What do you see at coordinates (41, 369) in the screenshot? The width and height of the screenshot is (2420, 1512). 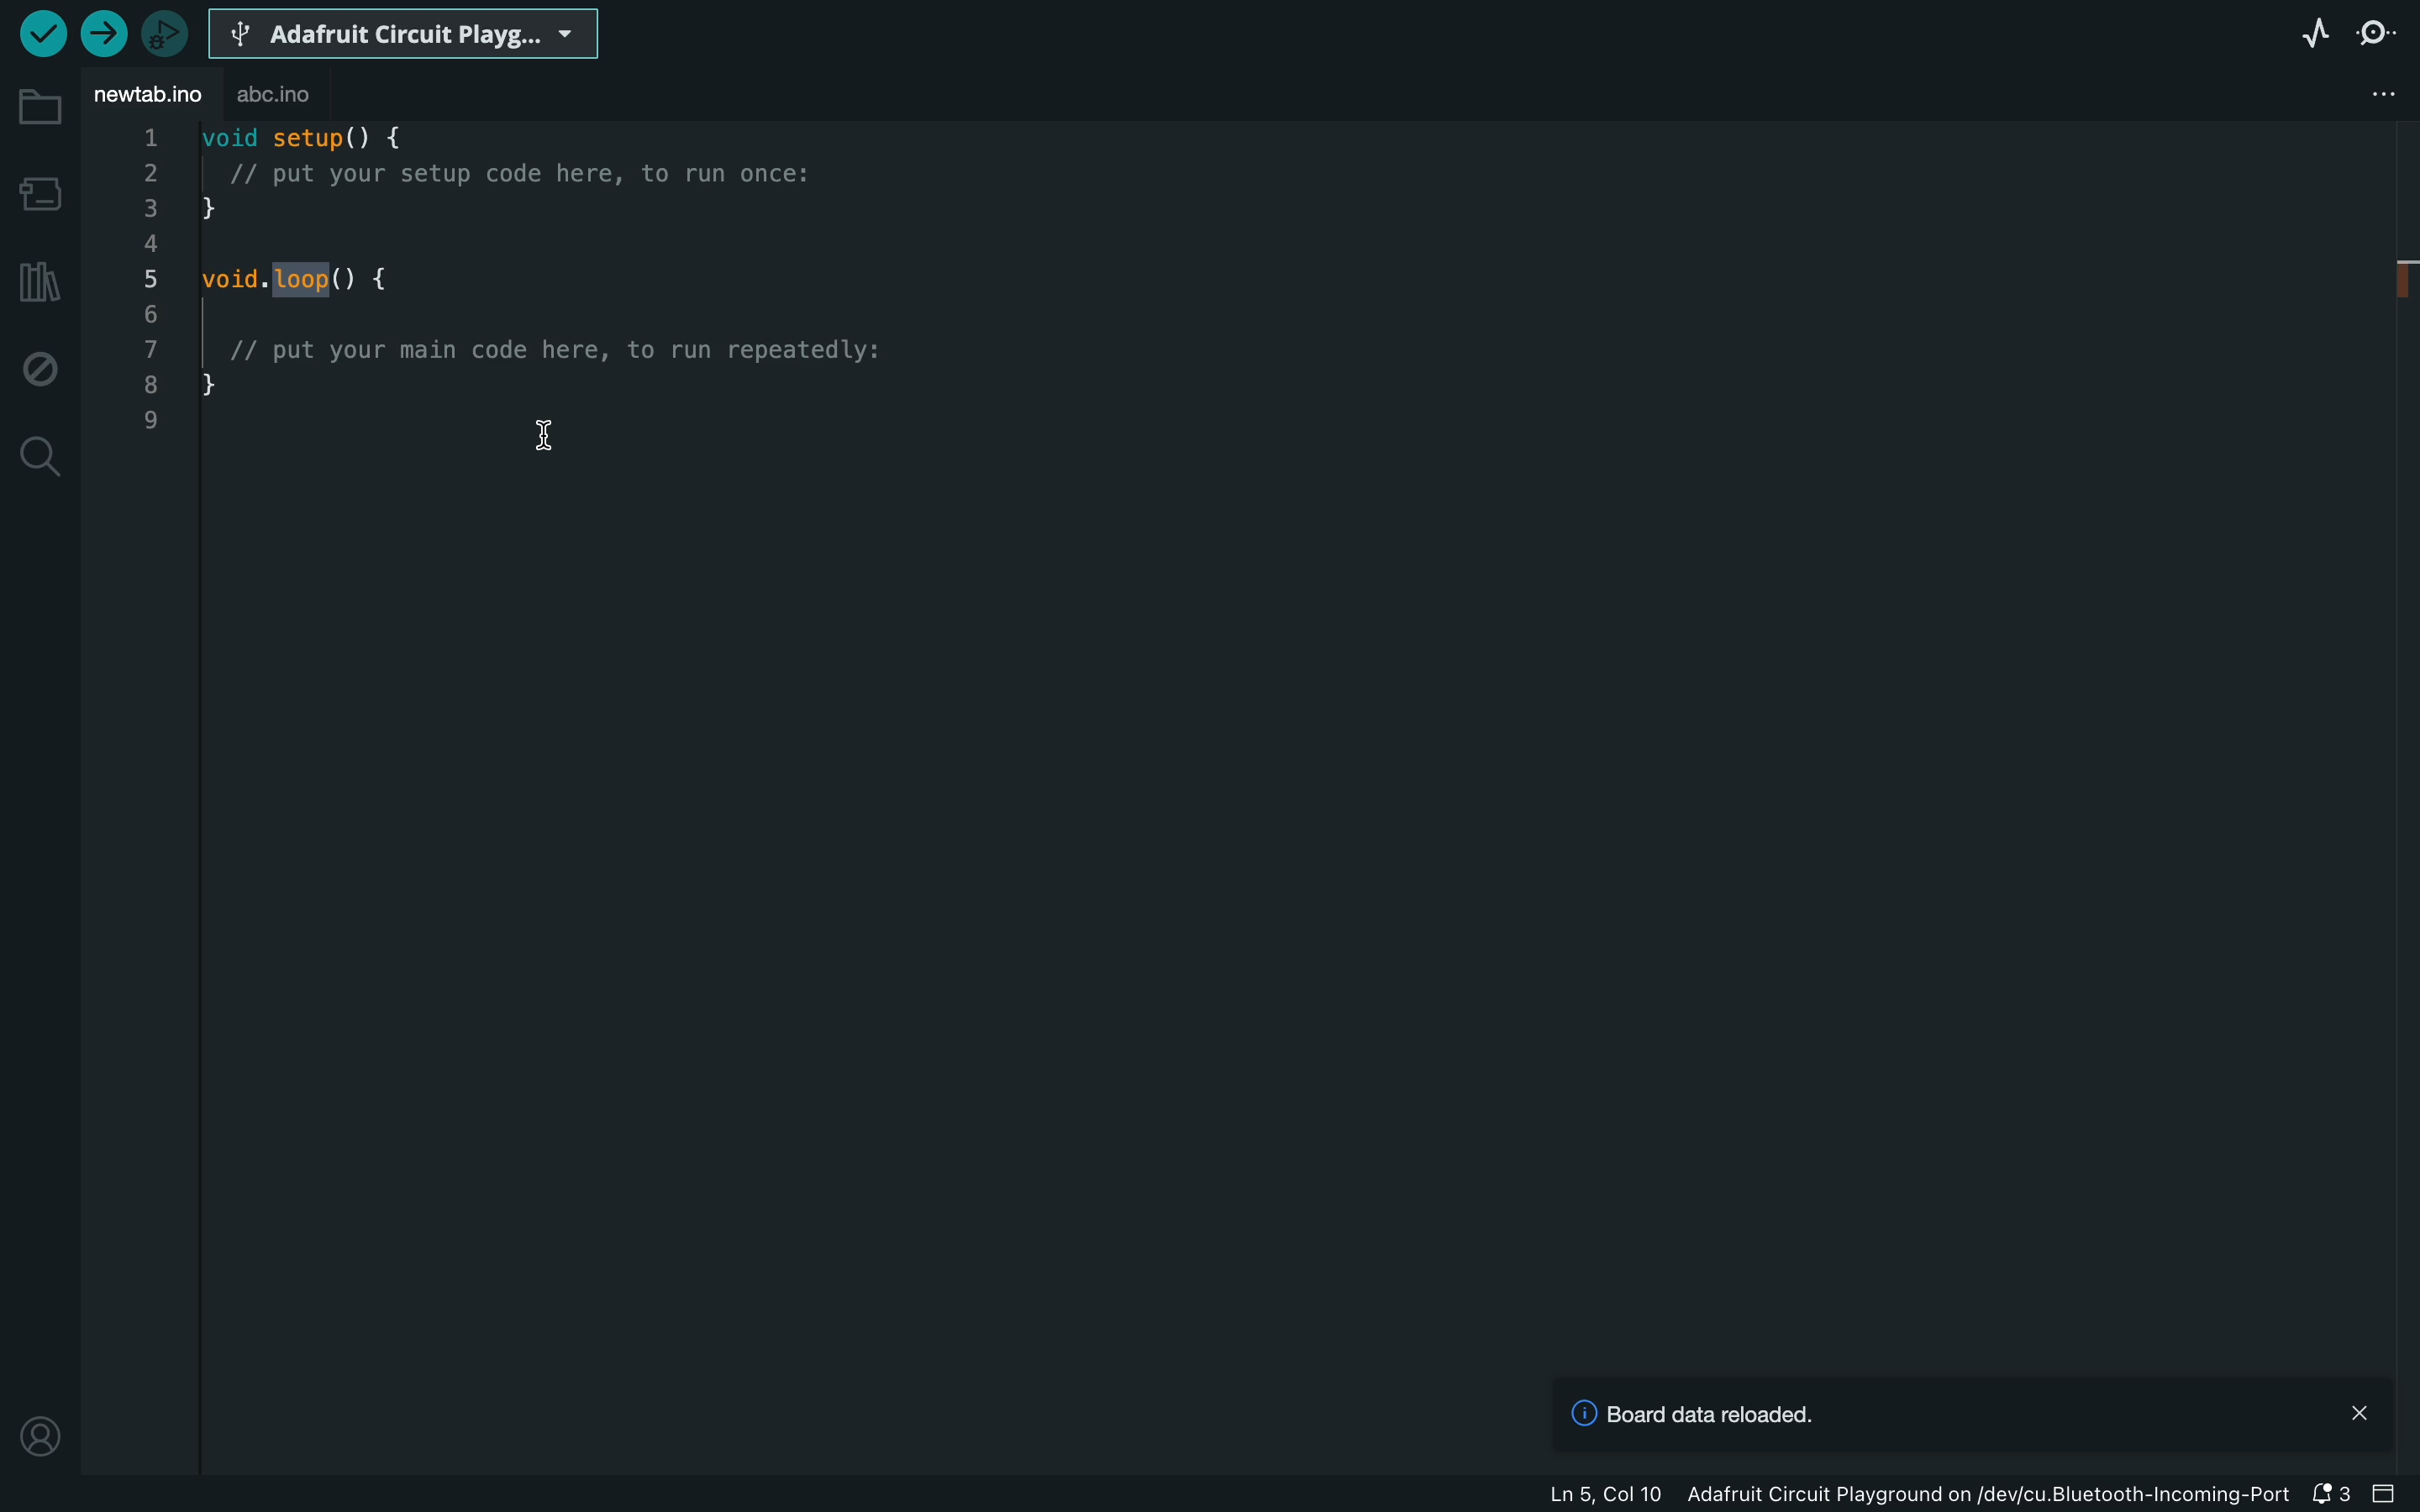 I see `debug` at bounding box center [41, 369].